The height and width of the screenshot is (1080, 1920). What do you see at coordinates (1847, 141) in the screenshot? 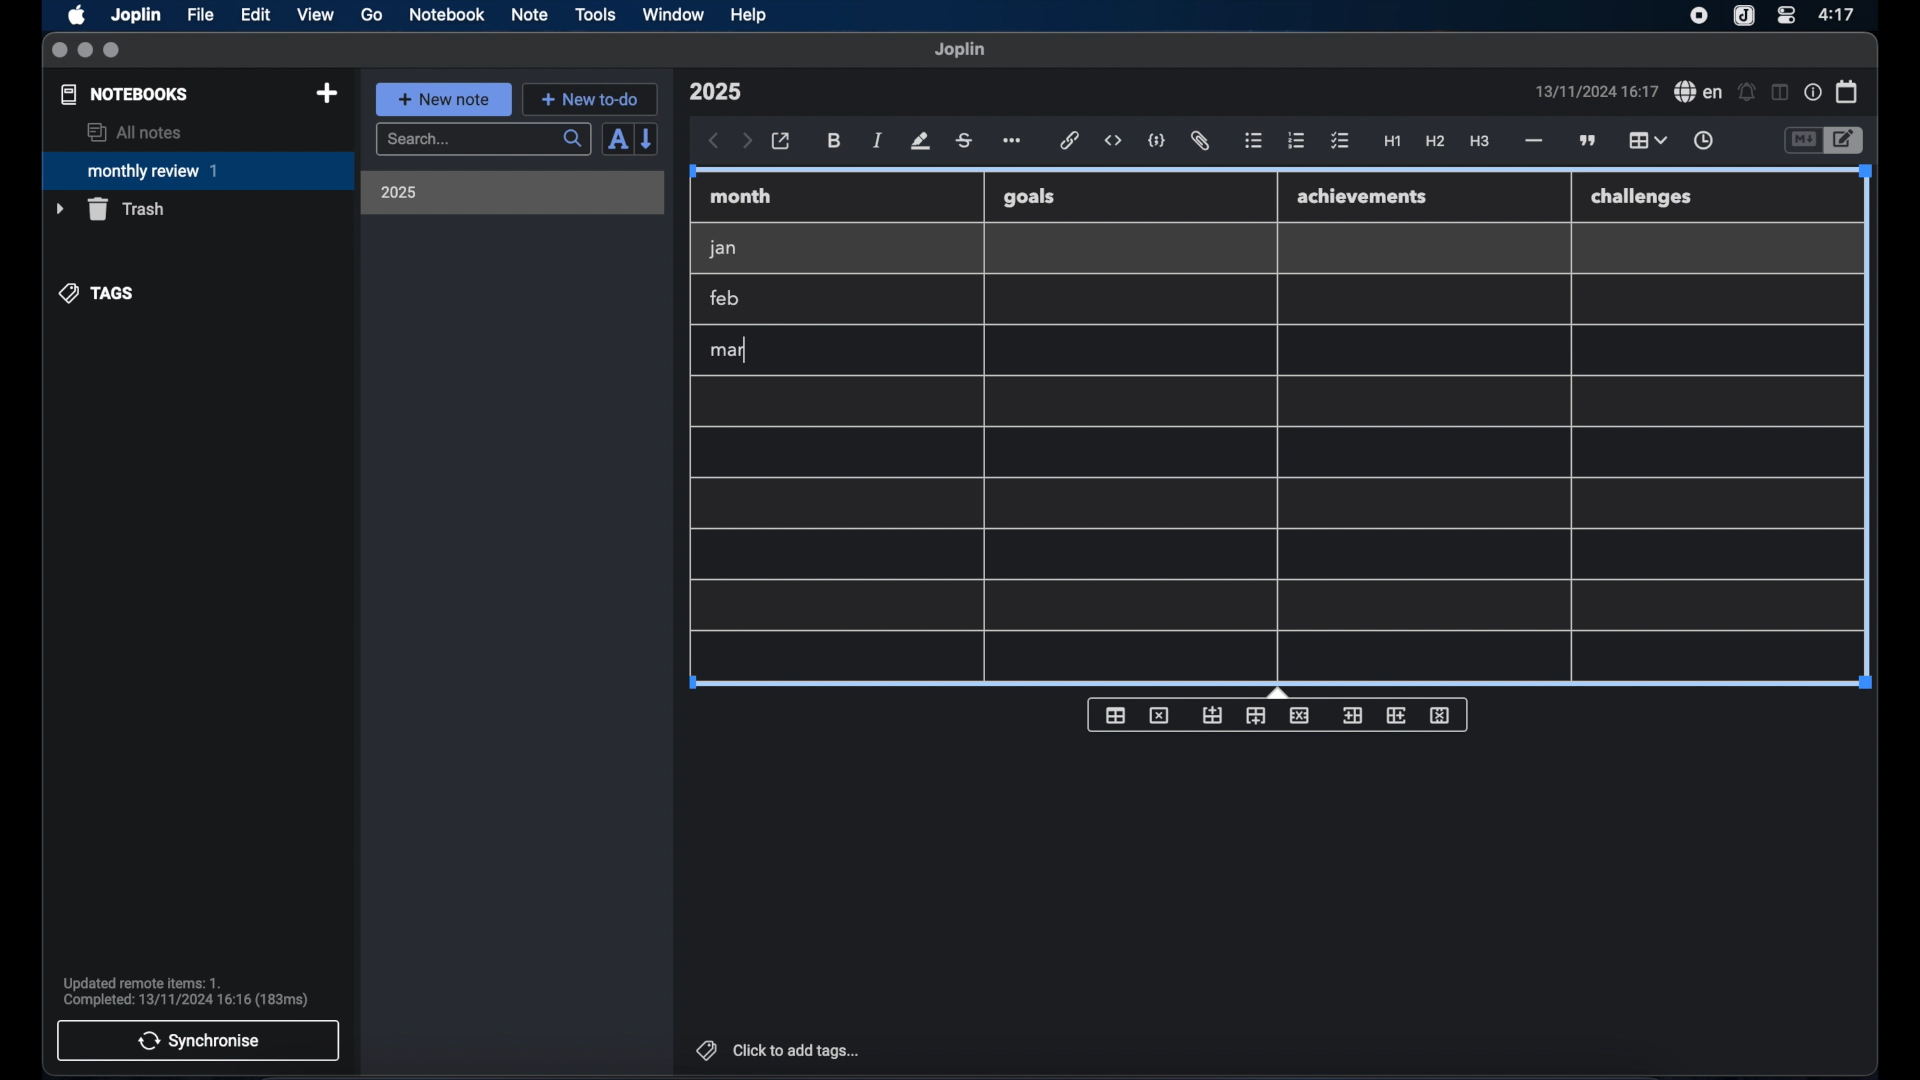
I see `toggle editor` at bounding box center [1847, 141].